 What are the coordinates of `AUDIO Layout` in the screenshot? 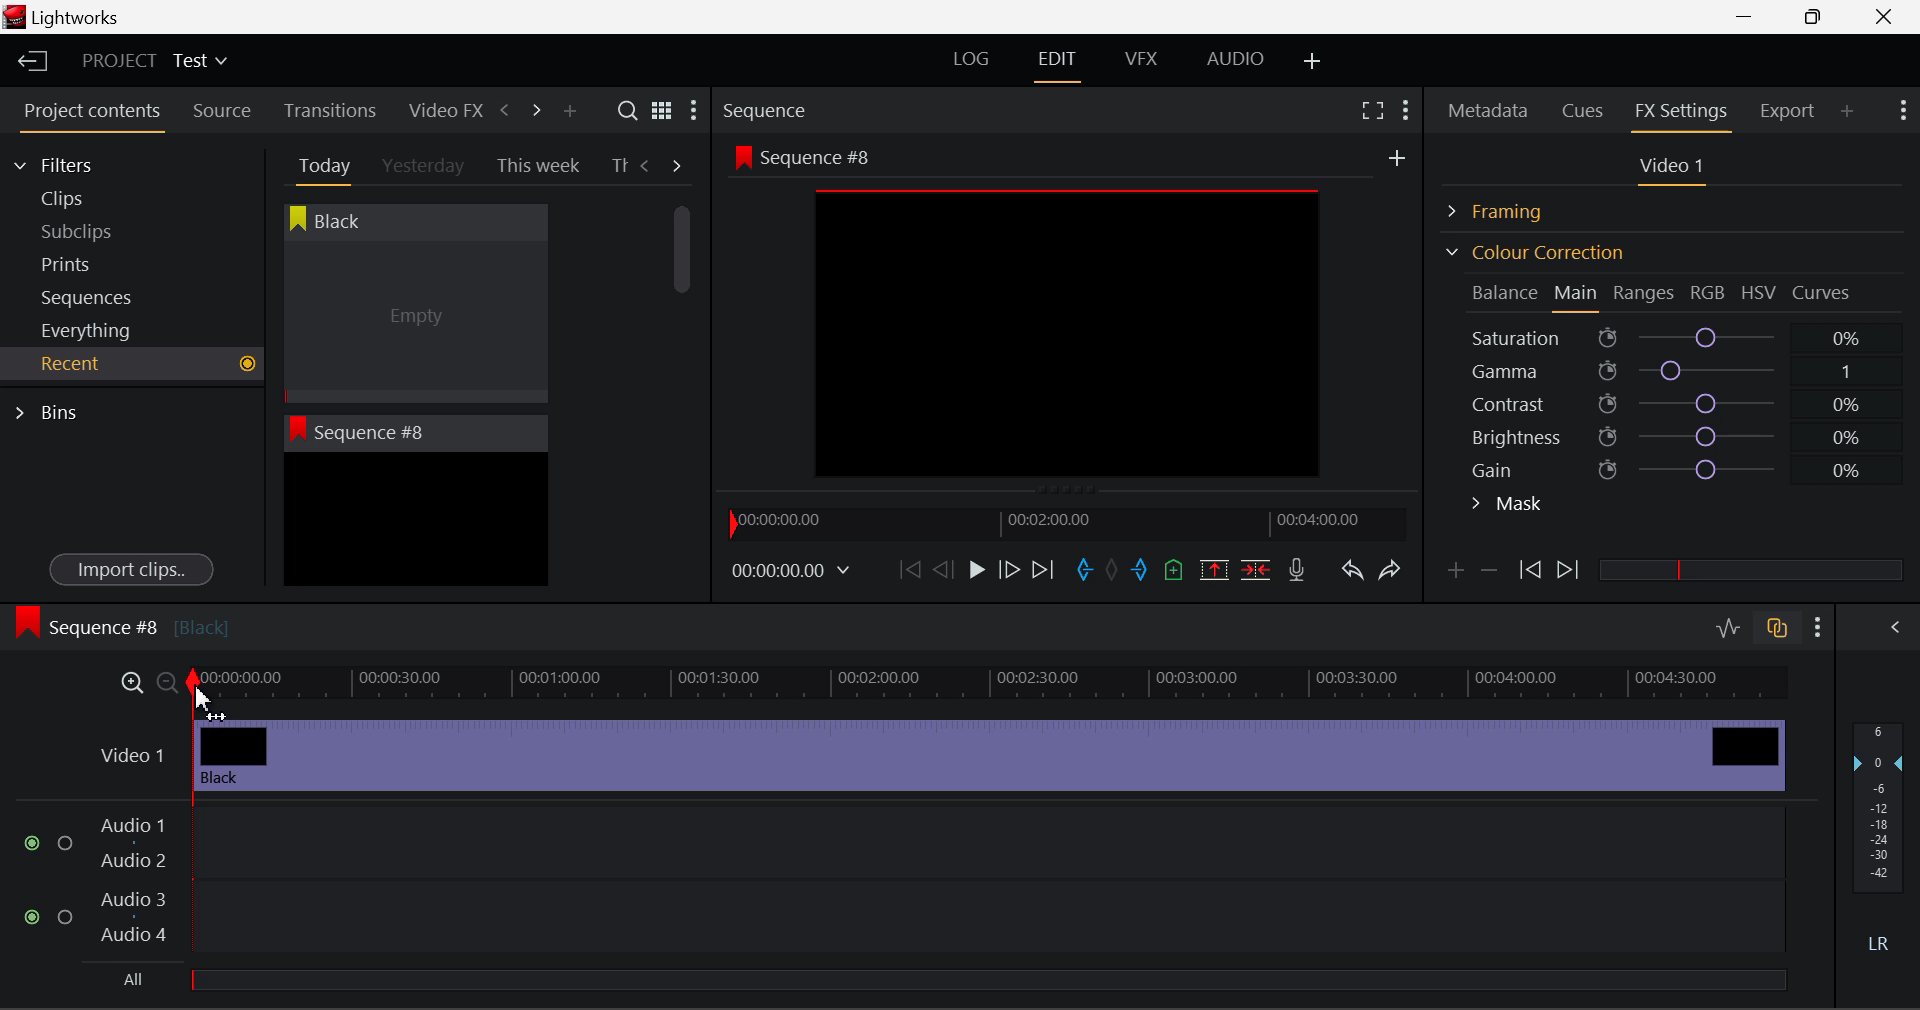 It's located at (1234, 58).